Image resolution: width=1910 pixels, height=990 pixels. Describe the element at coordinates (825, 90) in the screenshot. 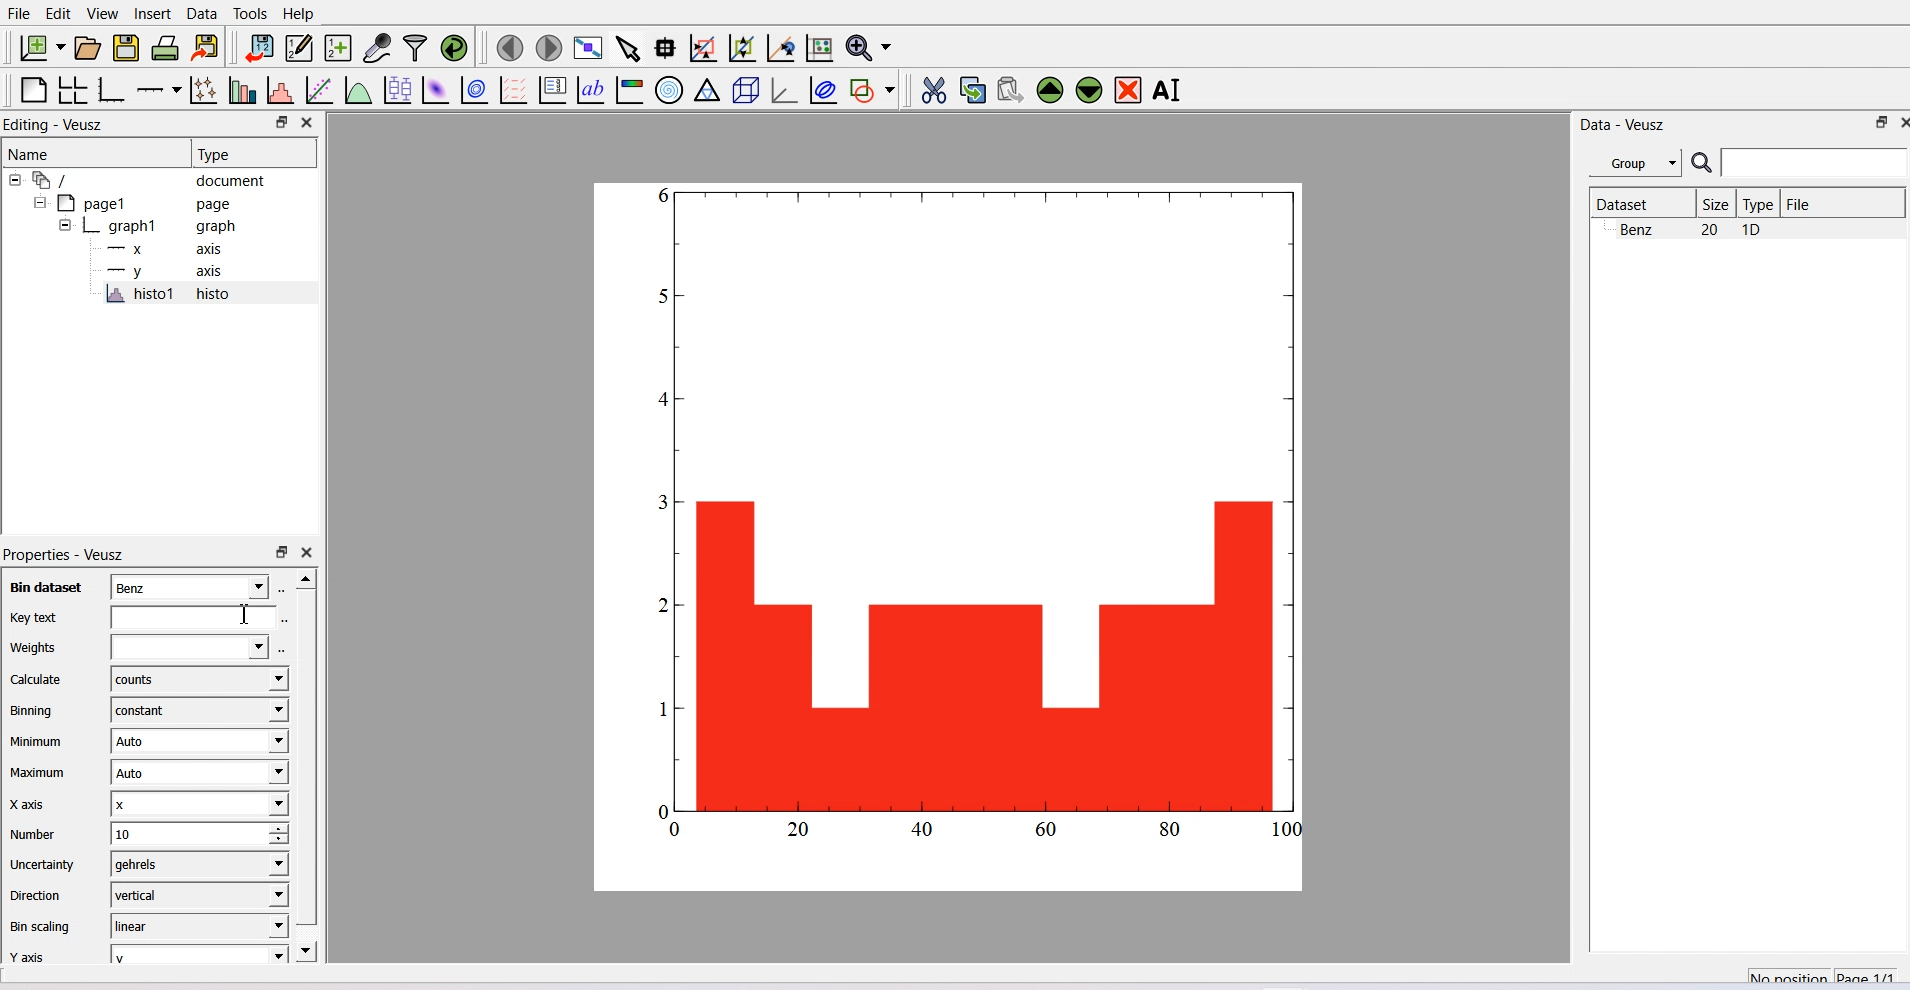

I see `Plot Covariance ellipses` at that location.